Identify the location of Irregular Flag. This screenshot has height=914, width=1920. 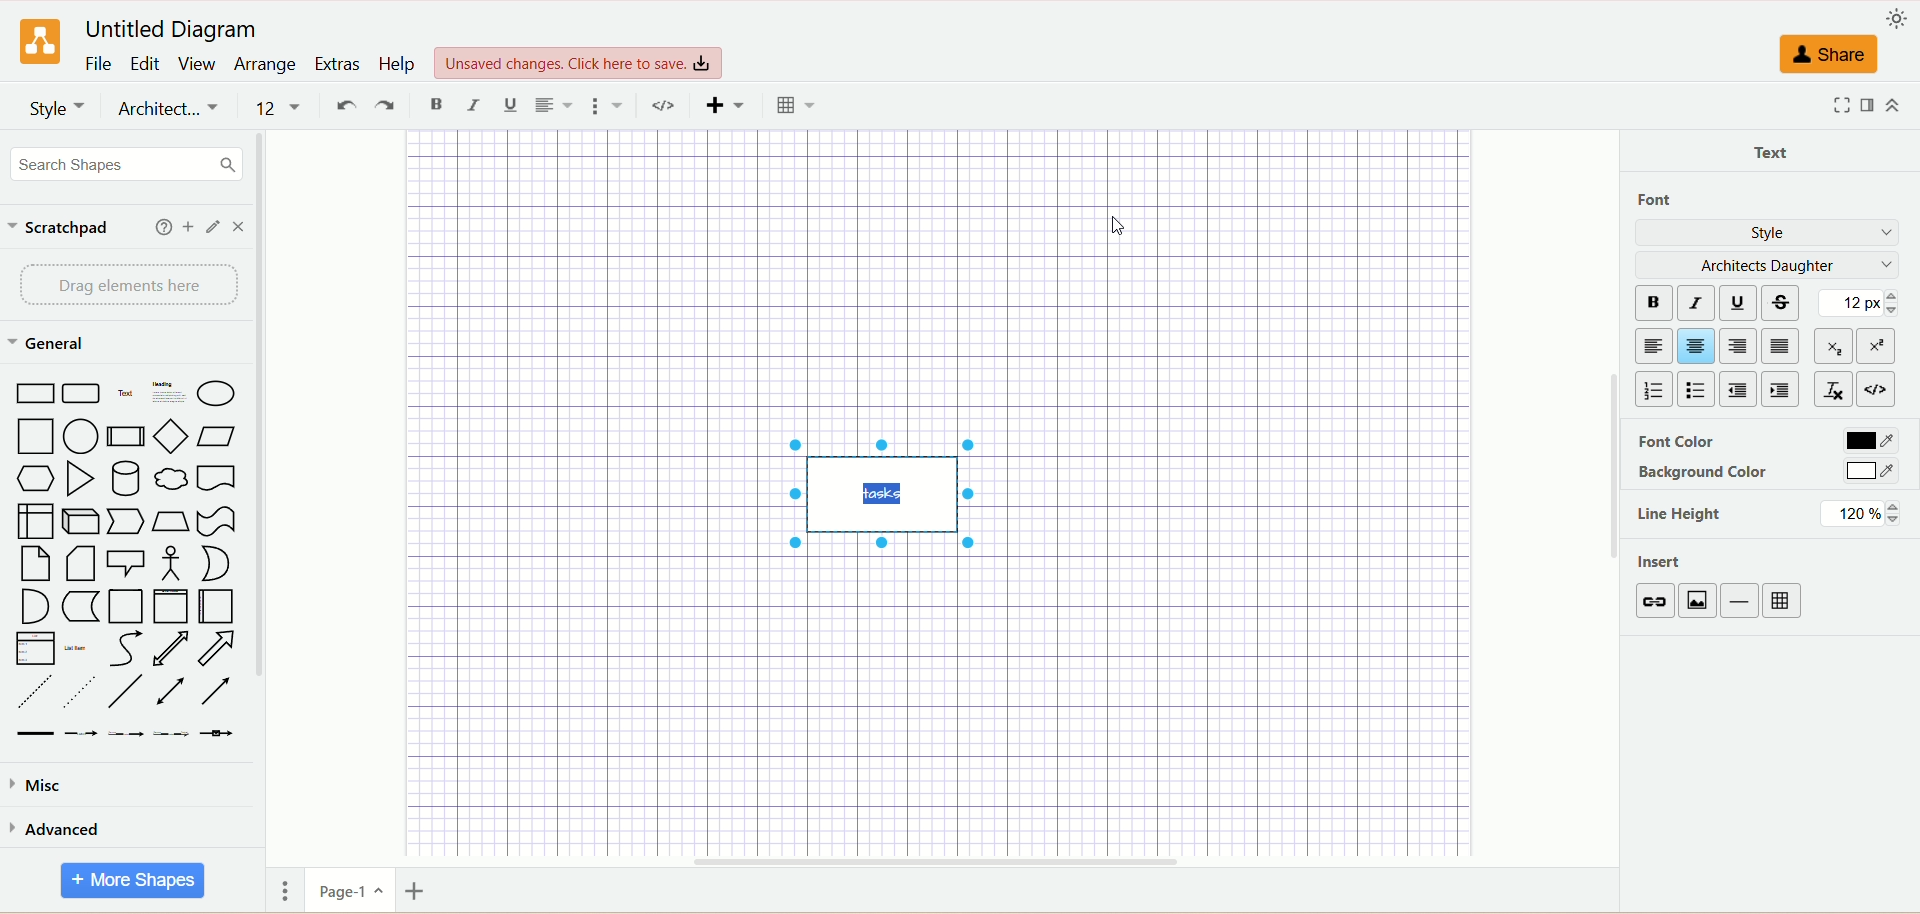
(218, 522).